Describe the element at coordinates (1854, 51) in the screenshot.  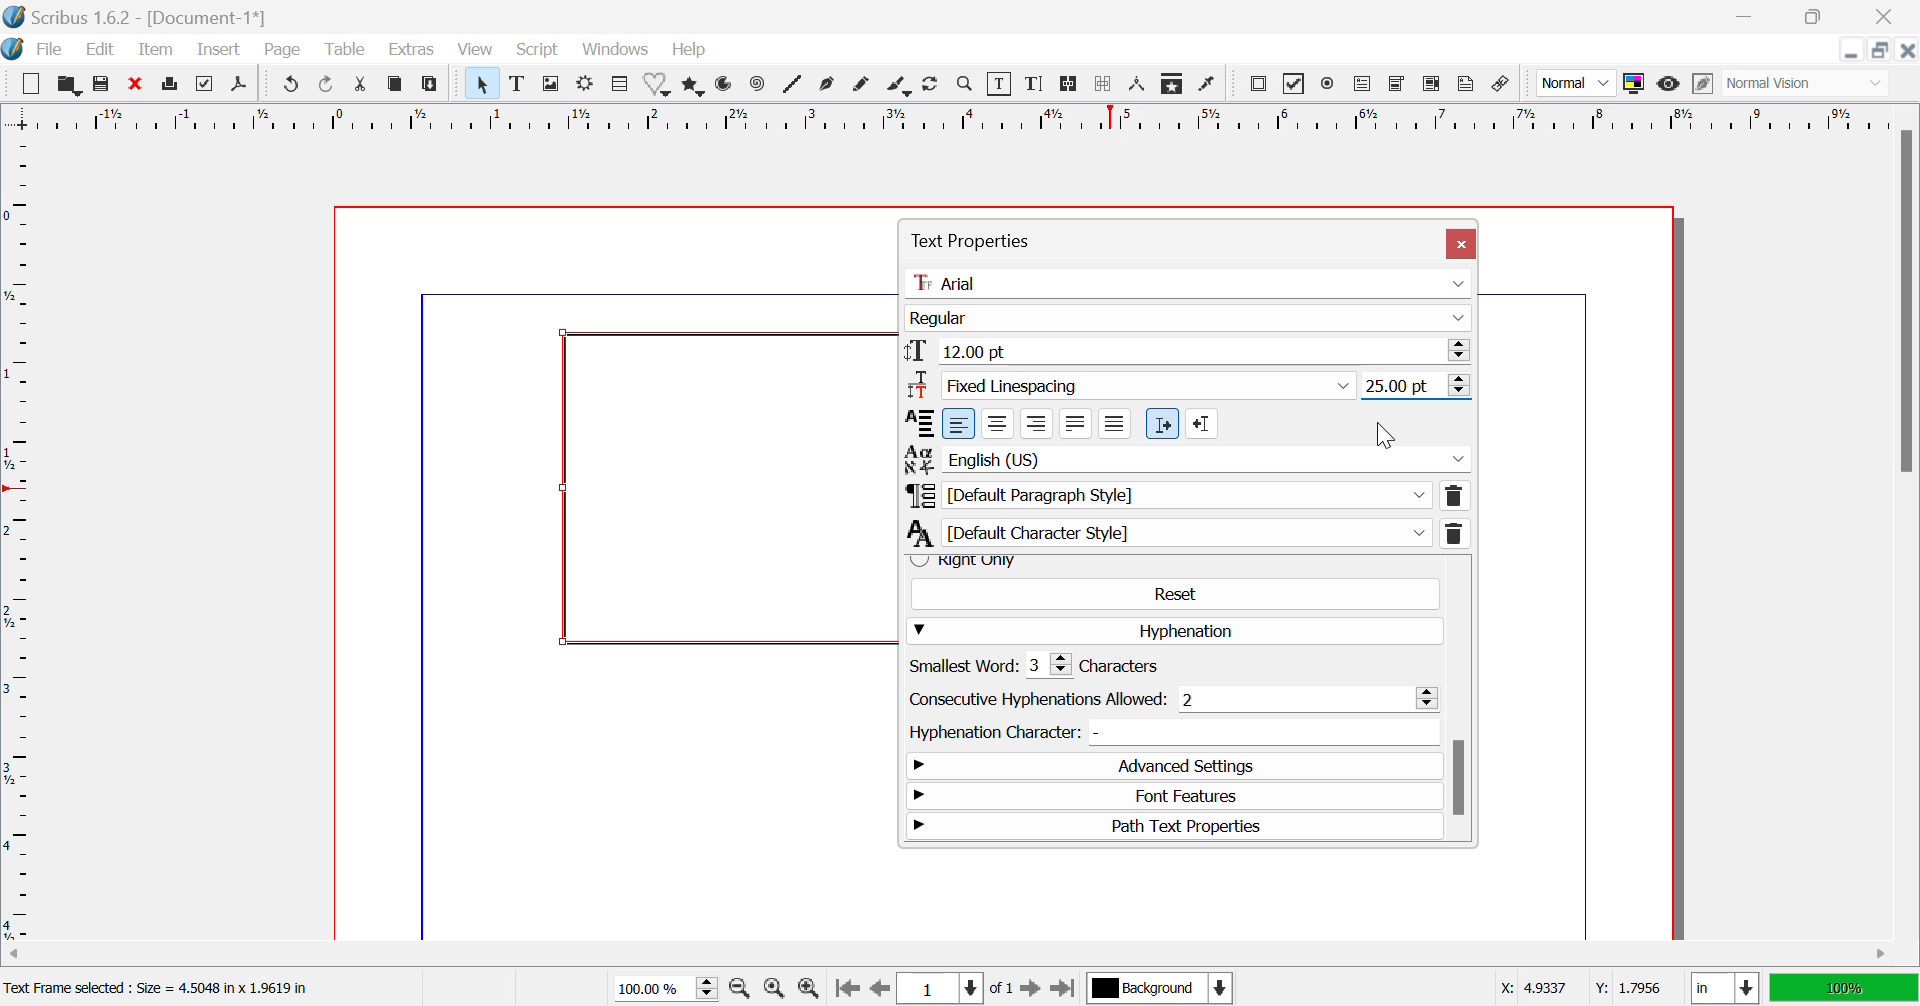
I see `Restore Down` at that location.